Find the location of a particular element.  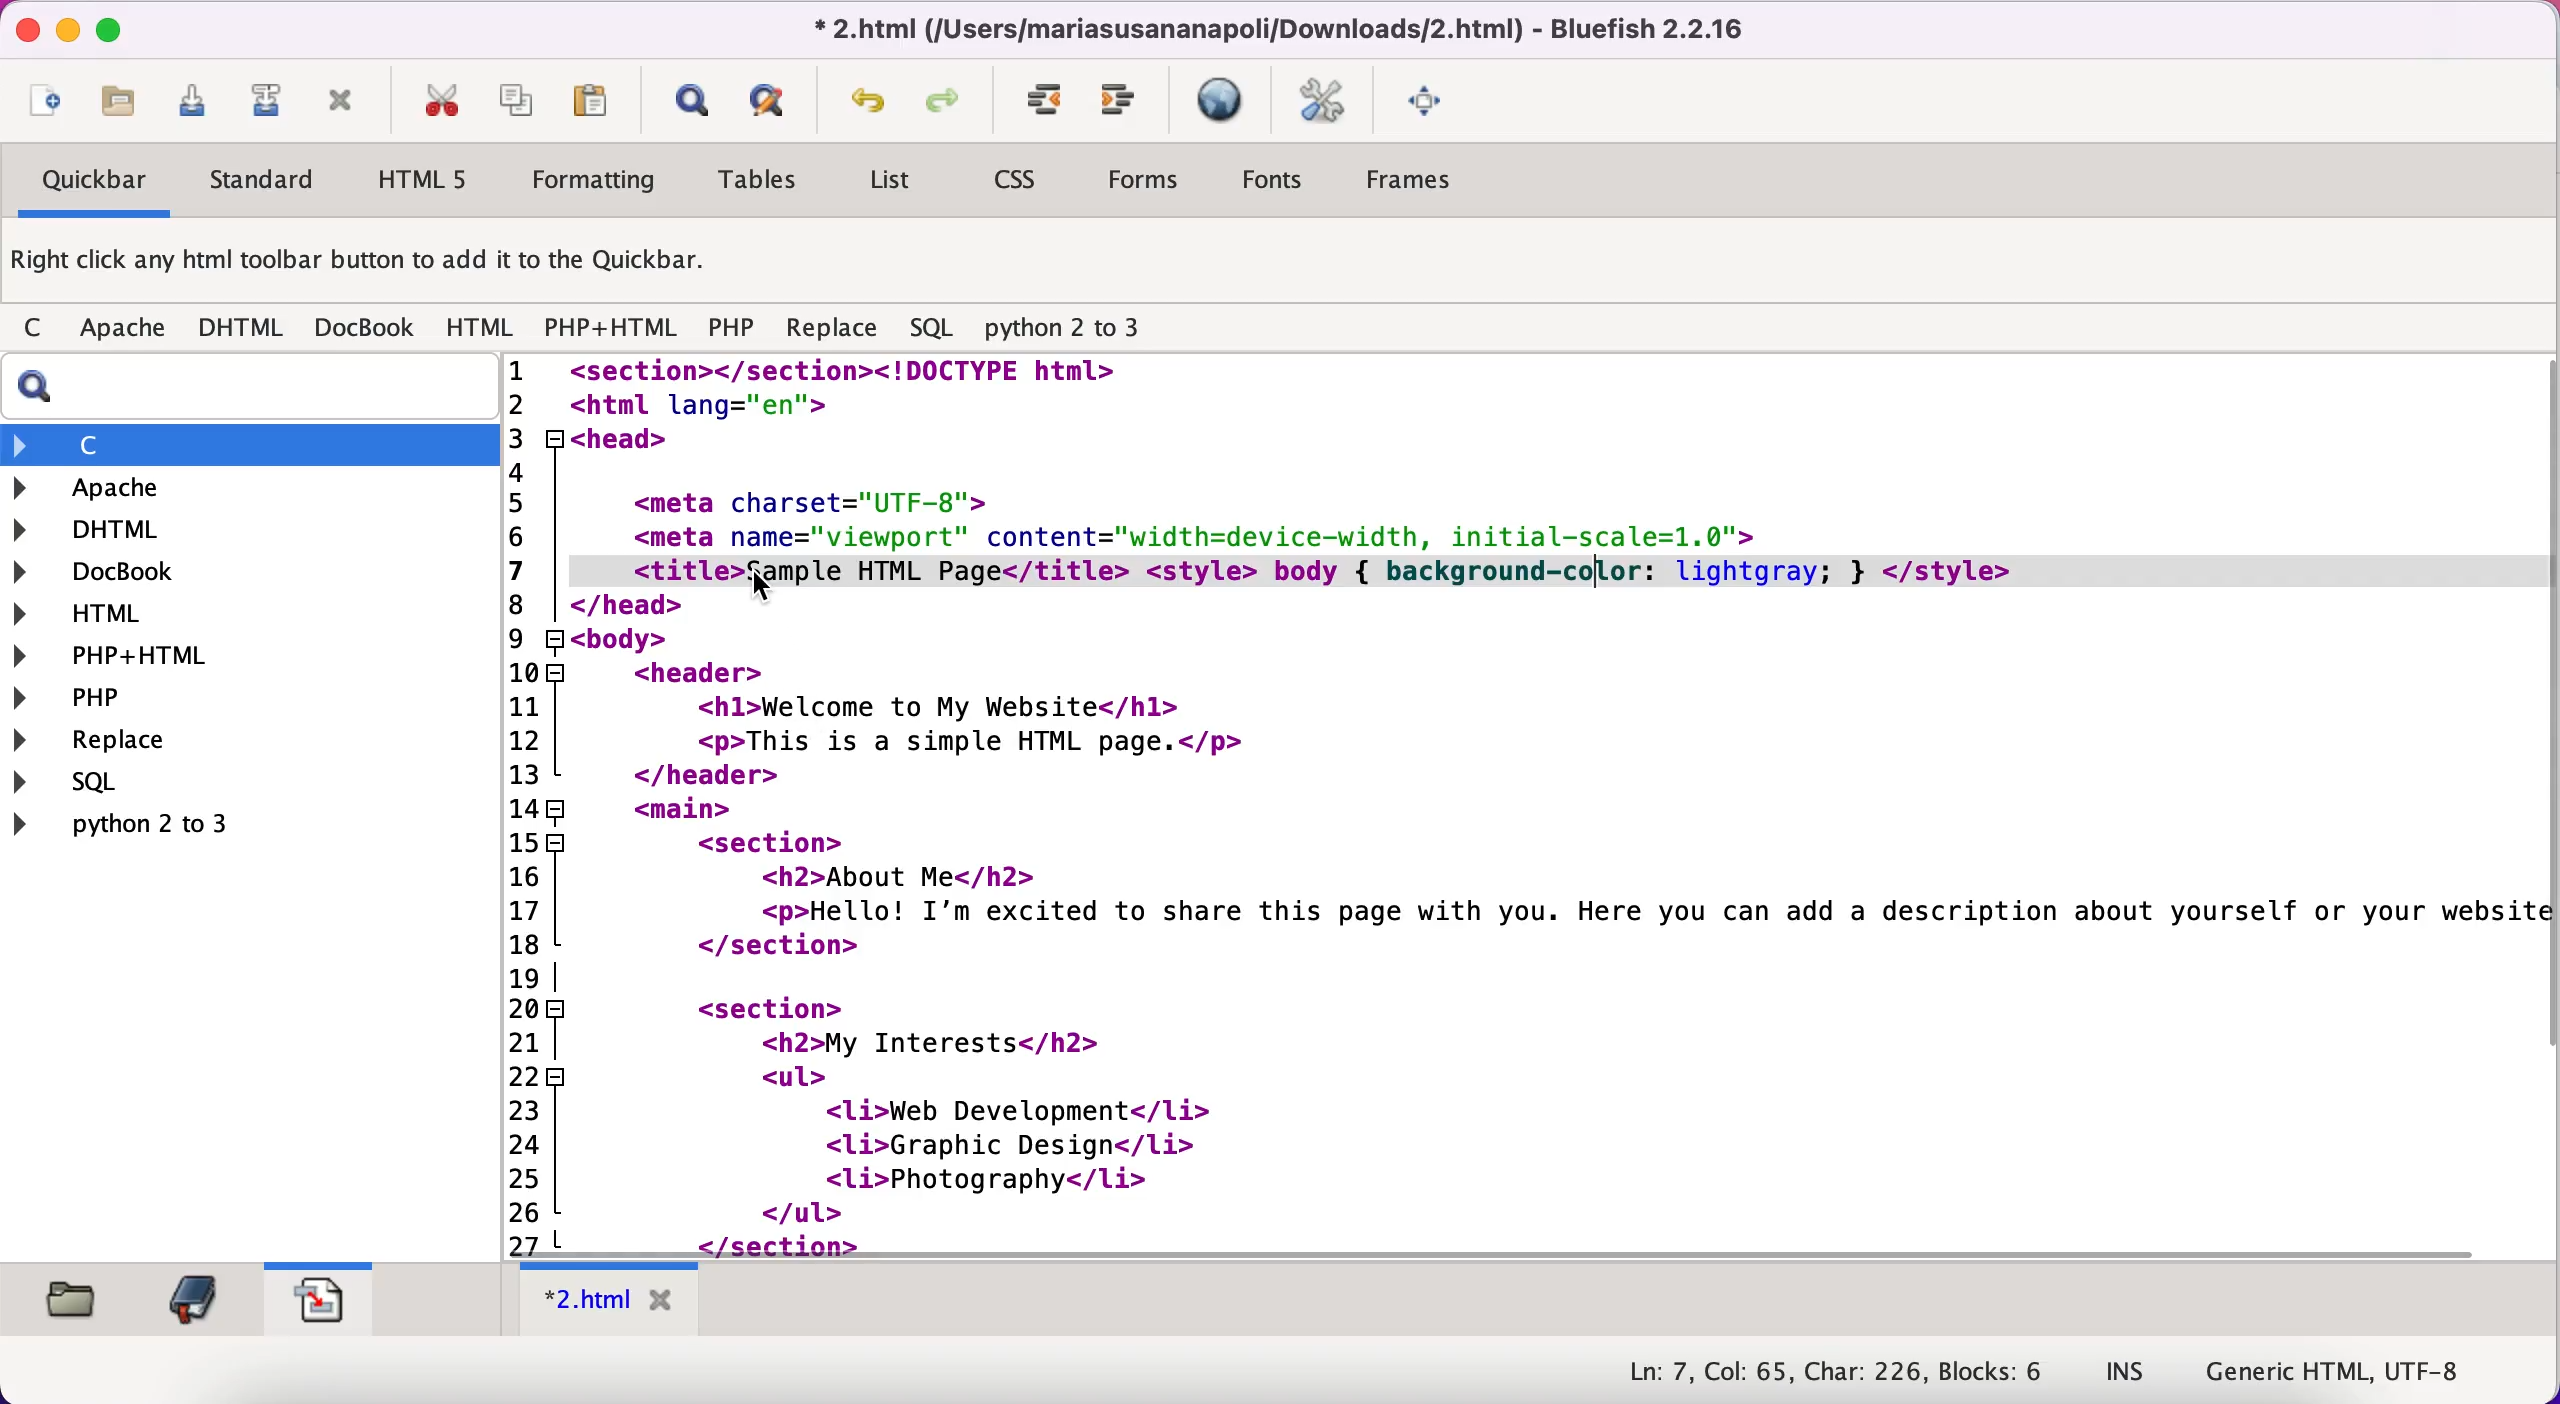

fonts is located at coordinates (1272, 183).